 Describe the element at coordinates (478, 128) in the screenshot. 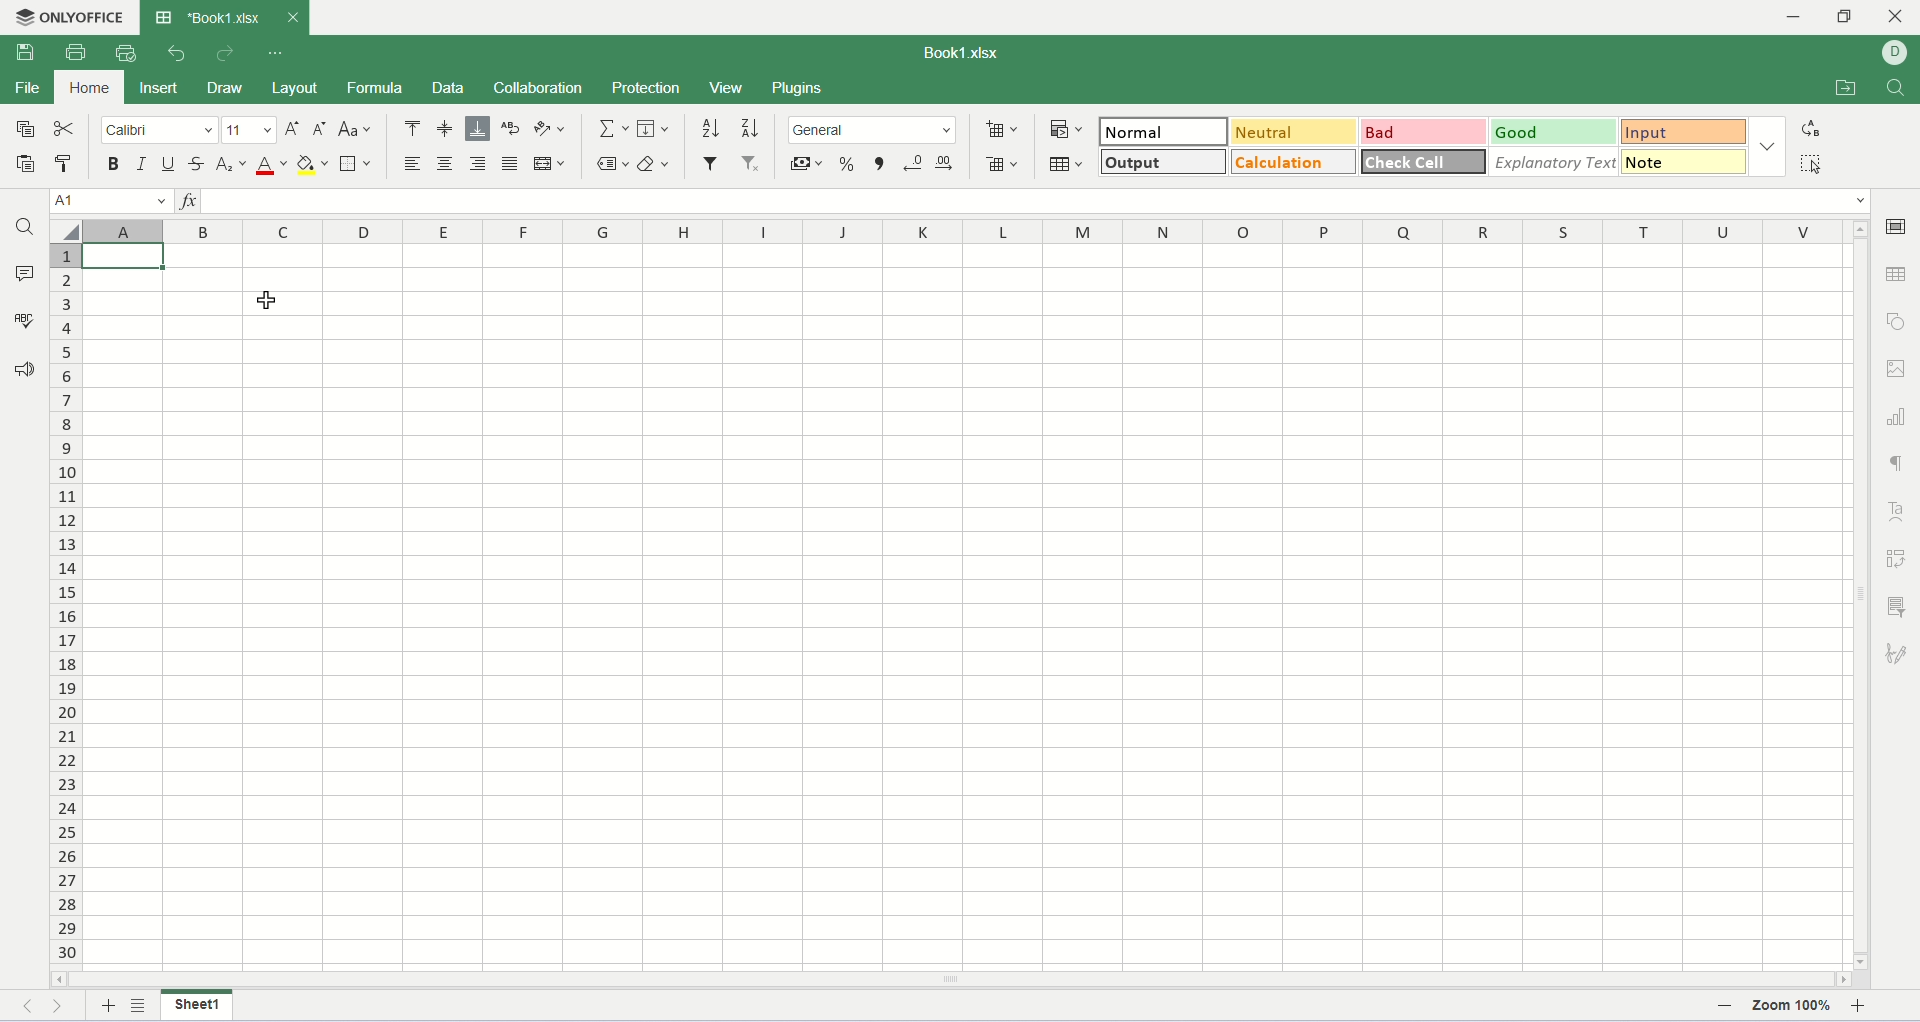

I see `align bottom` at that location.